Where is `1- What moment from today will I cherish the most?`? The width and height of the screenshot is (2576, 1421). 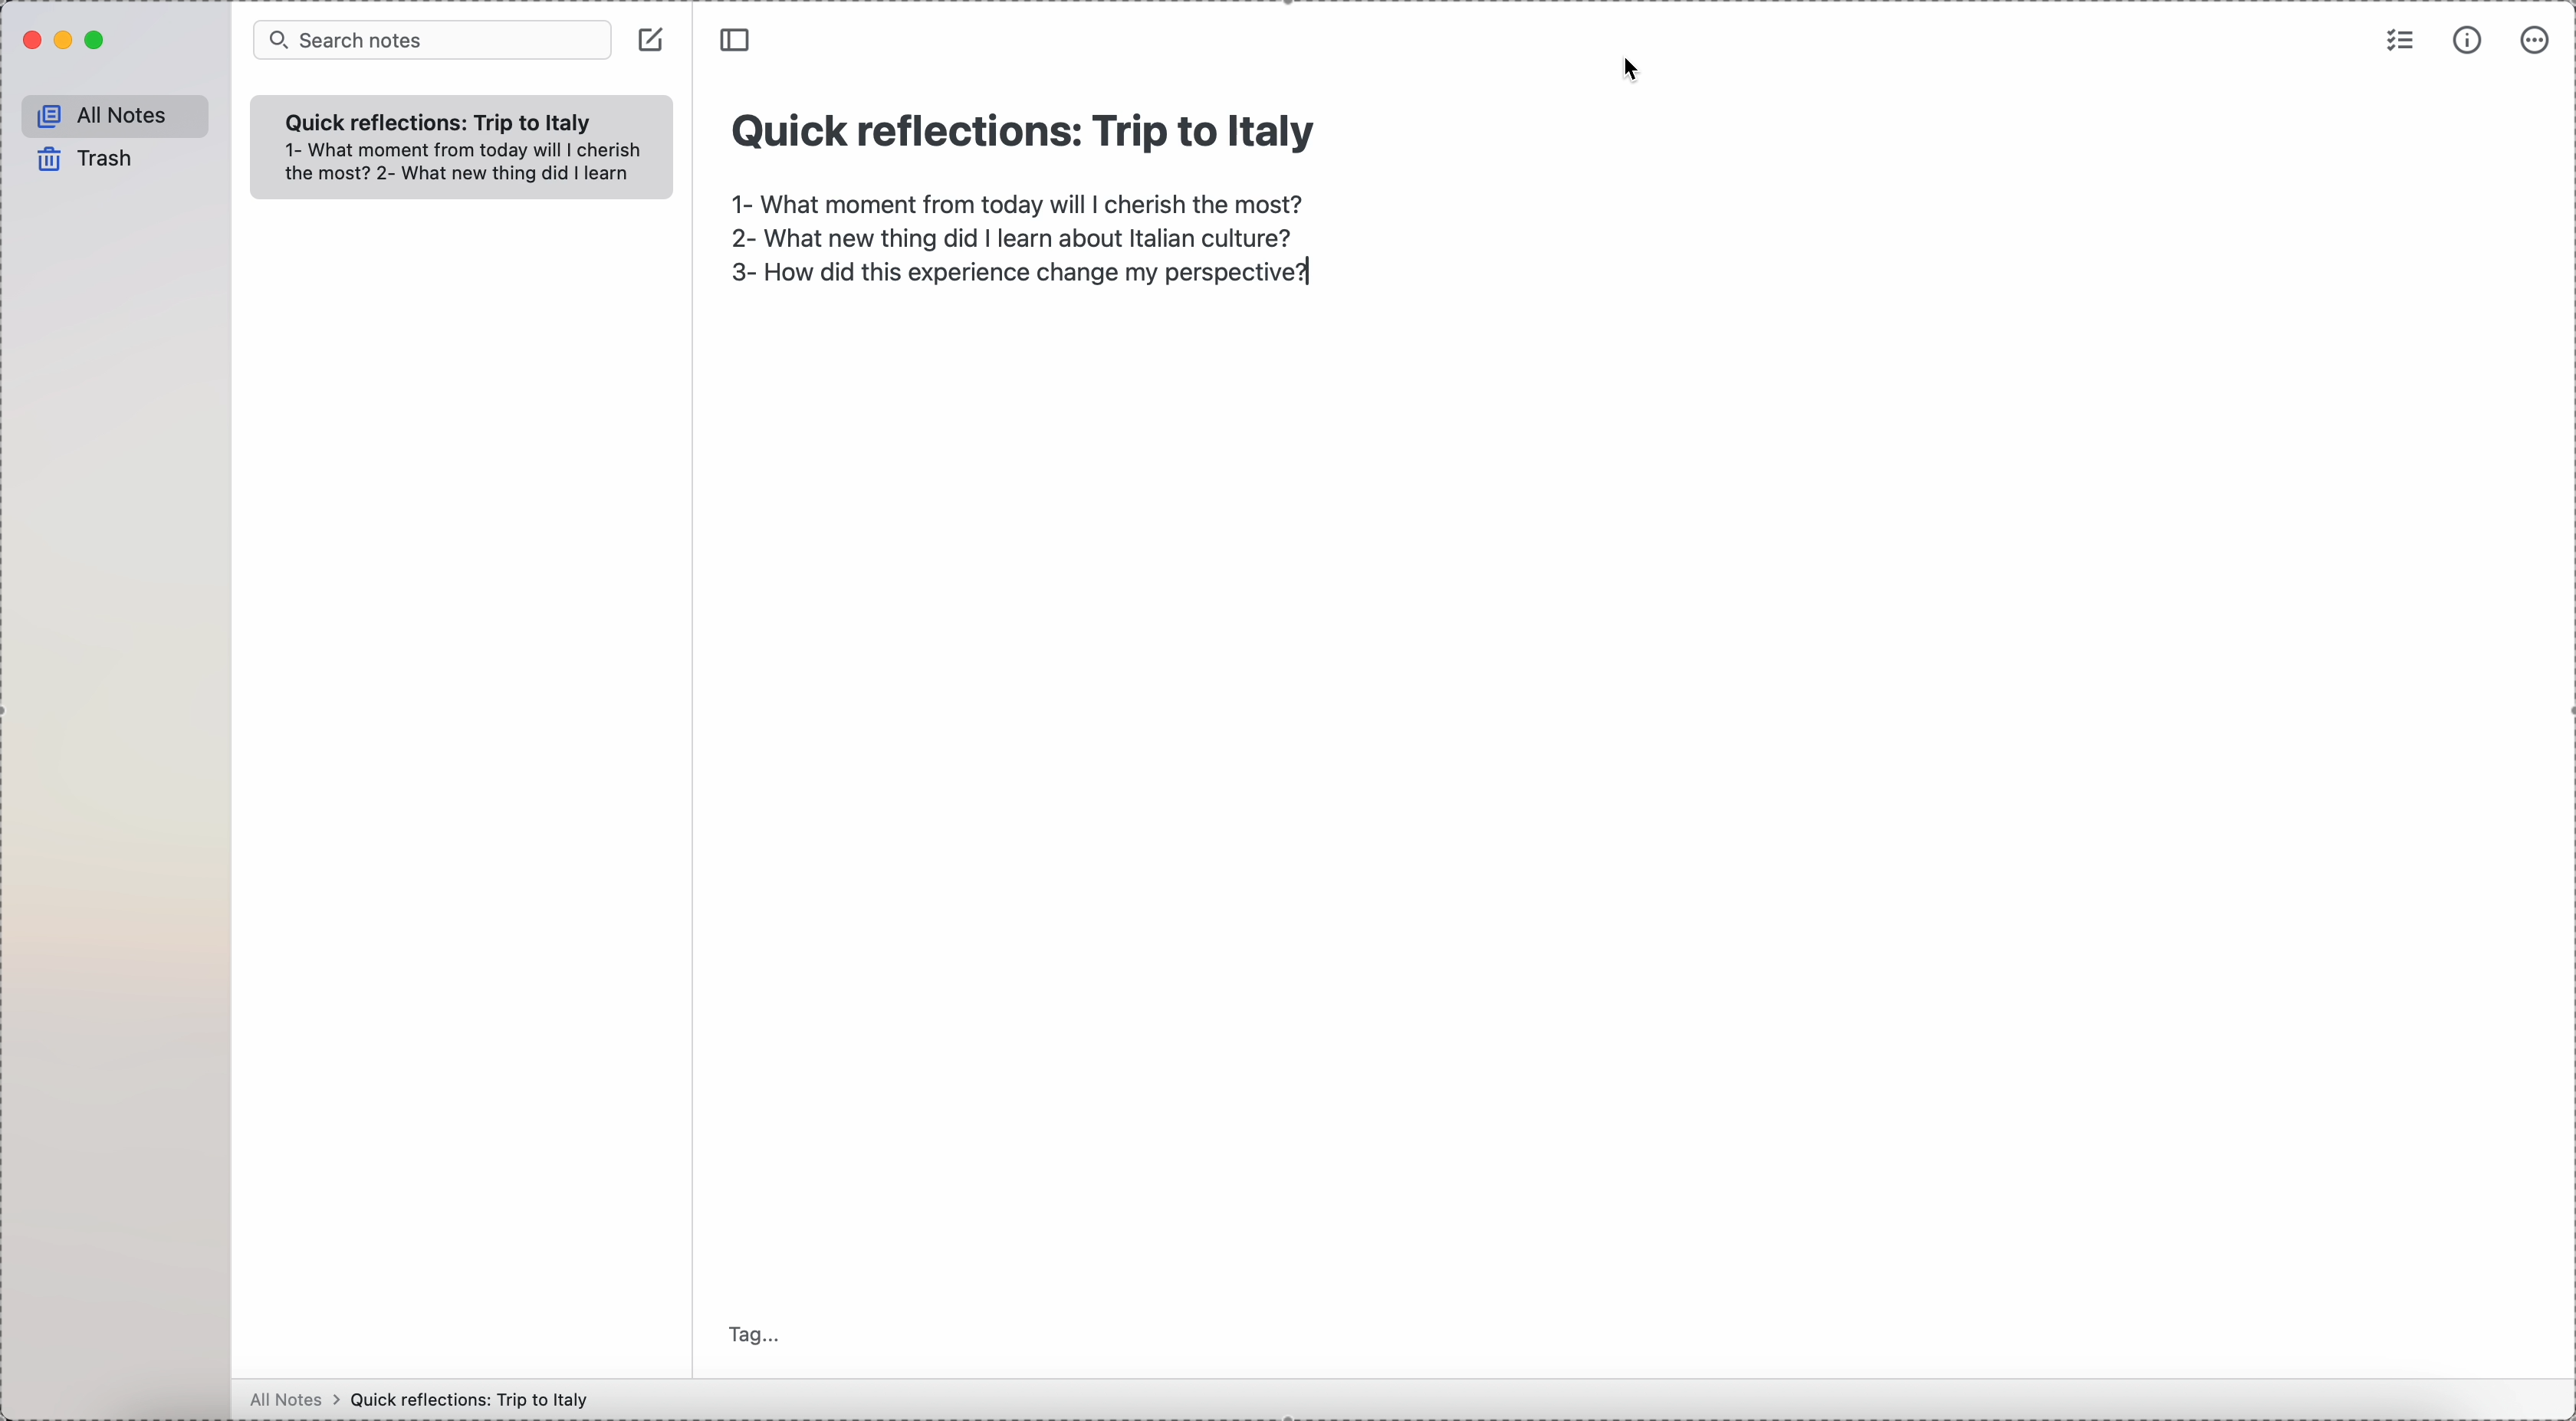
1- What moment from today will I cherish the most? is located at coordinates (1021, 201).